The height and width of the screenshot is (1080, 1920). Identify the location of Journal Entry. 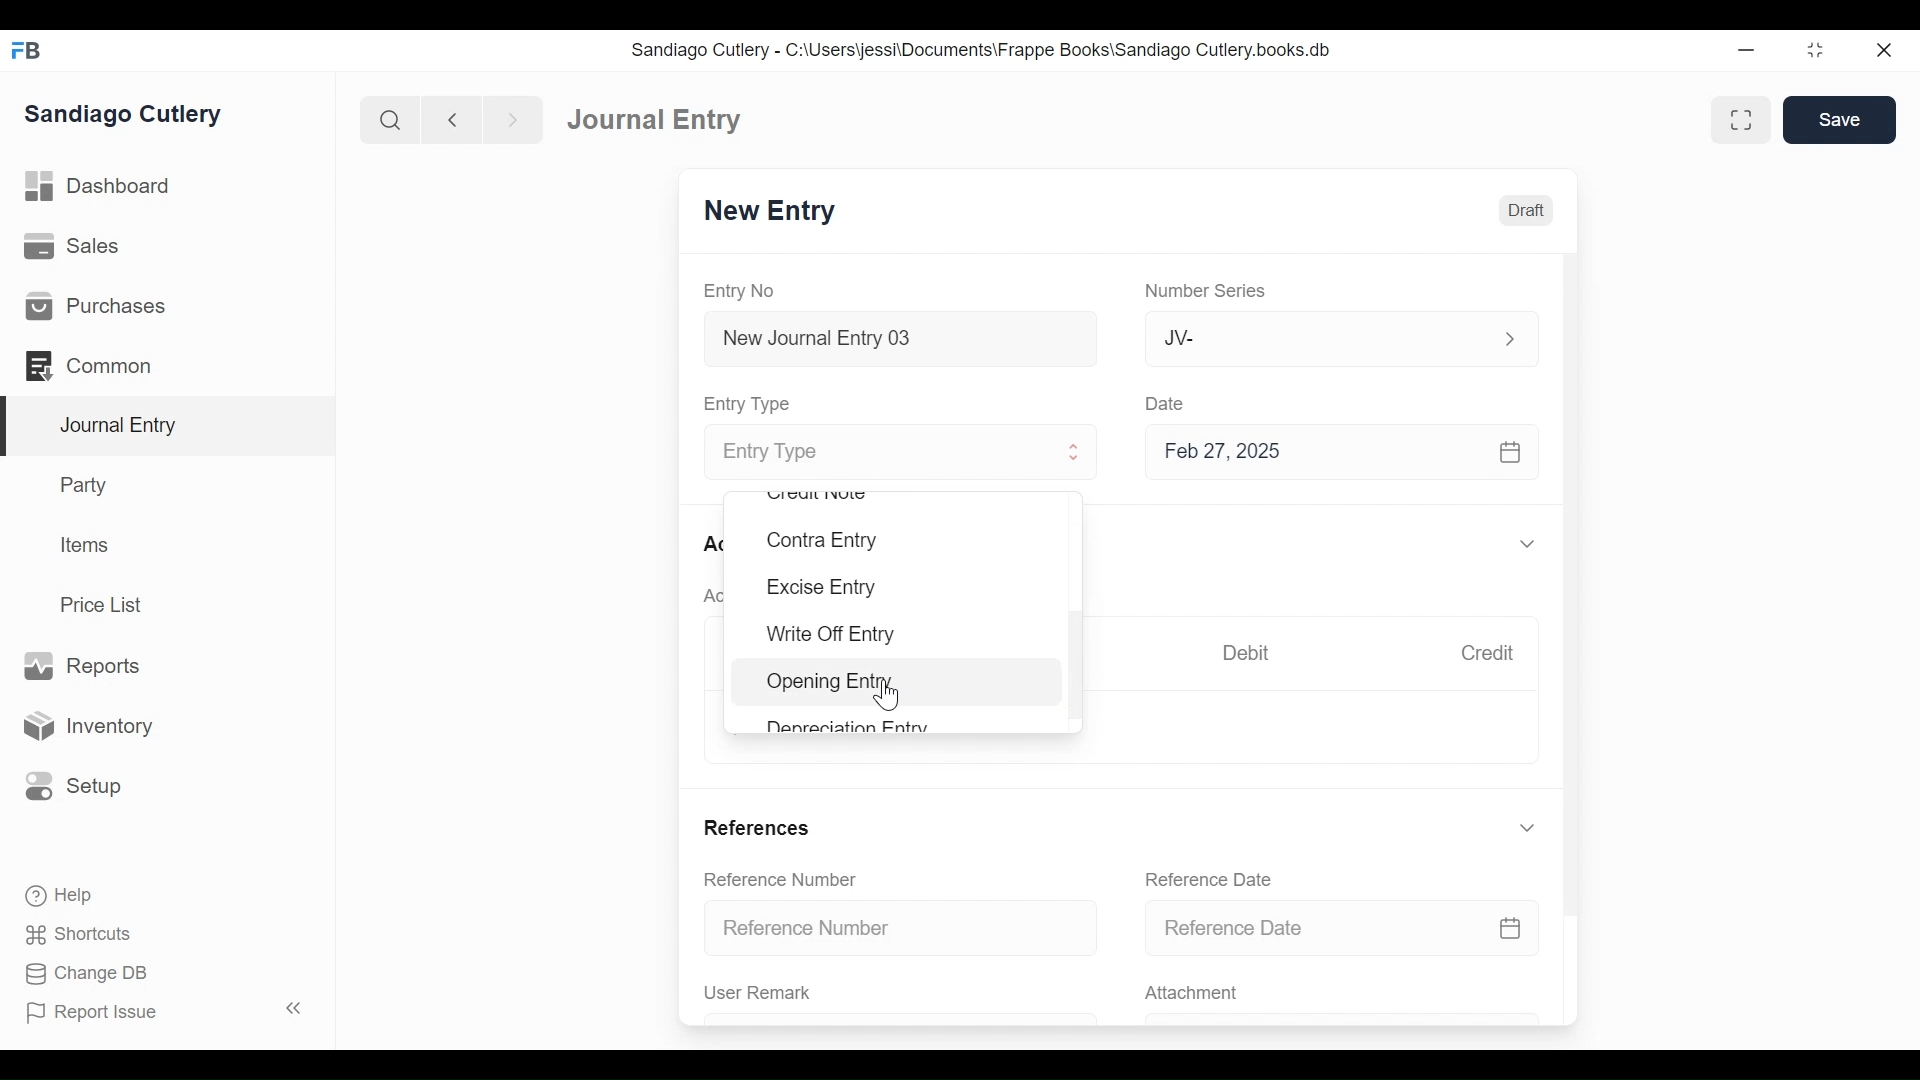
(657, 120).